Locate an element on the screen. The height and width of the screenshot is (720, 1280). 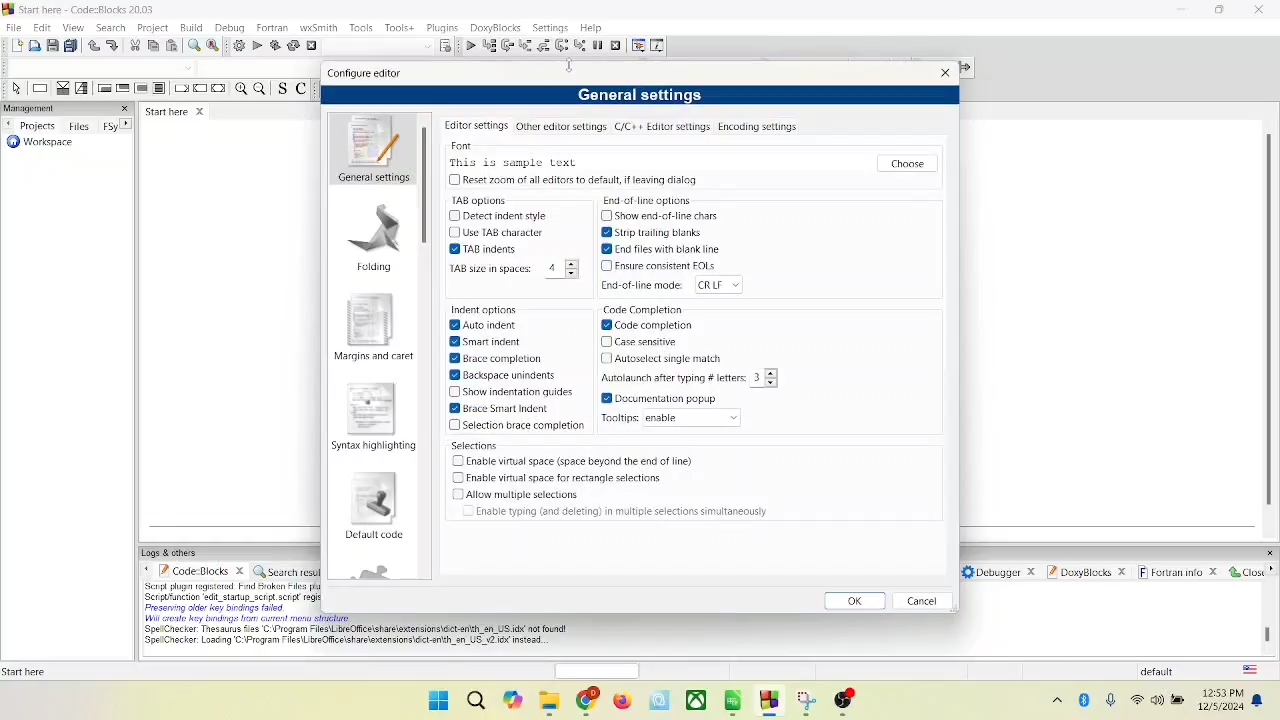
battery is located at coordinates (1178, 697).